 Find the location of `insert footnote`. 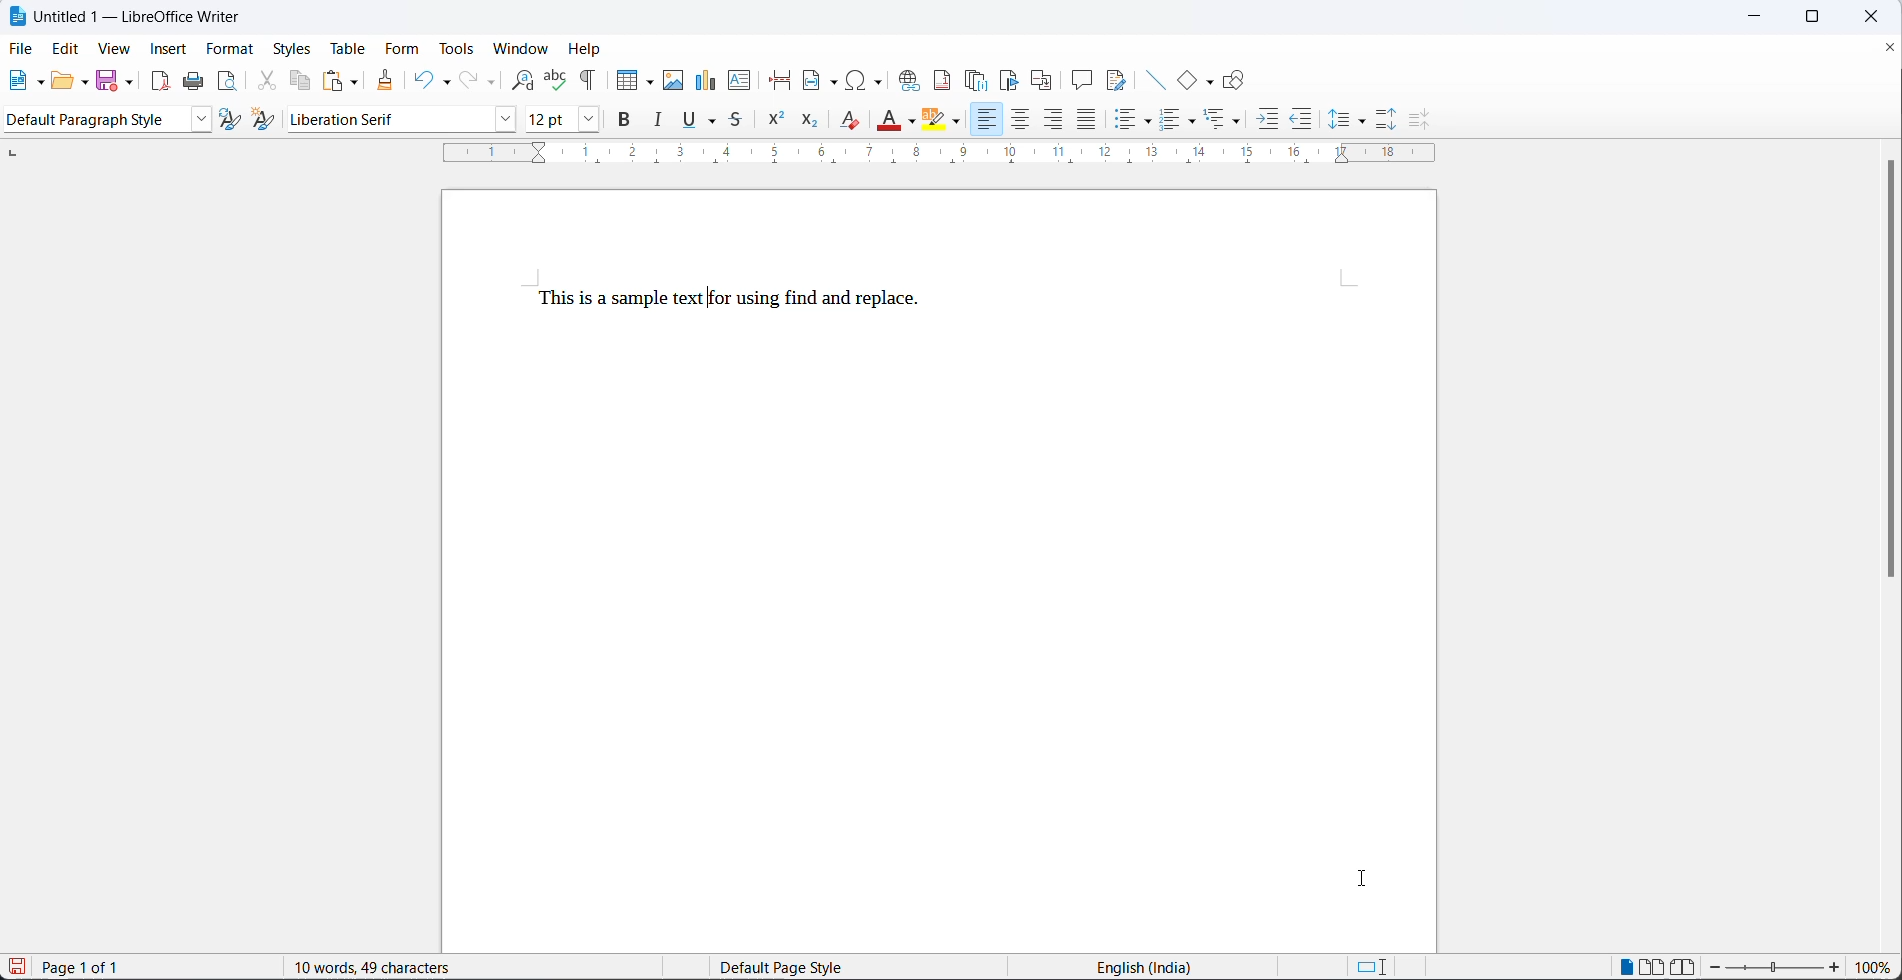

insert footnote is located at coordinates (945, 80).